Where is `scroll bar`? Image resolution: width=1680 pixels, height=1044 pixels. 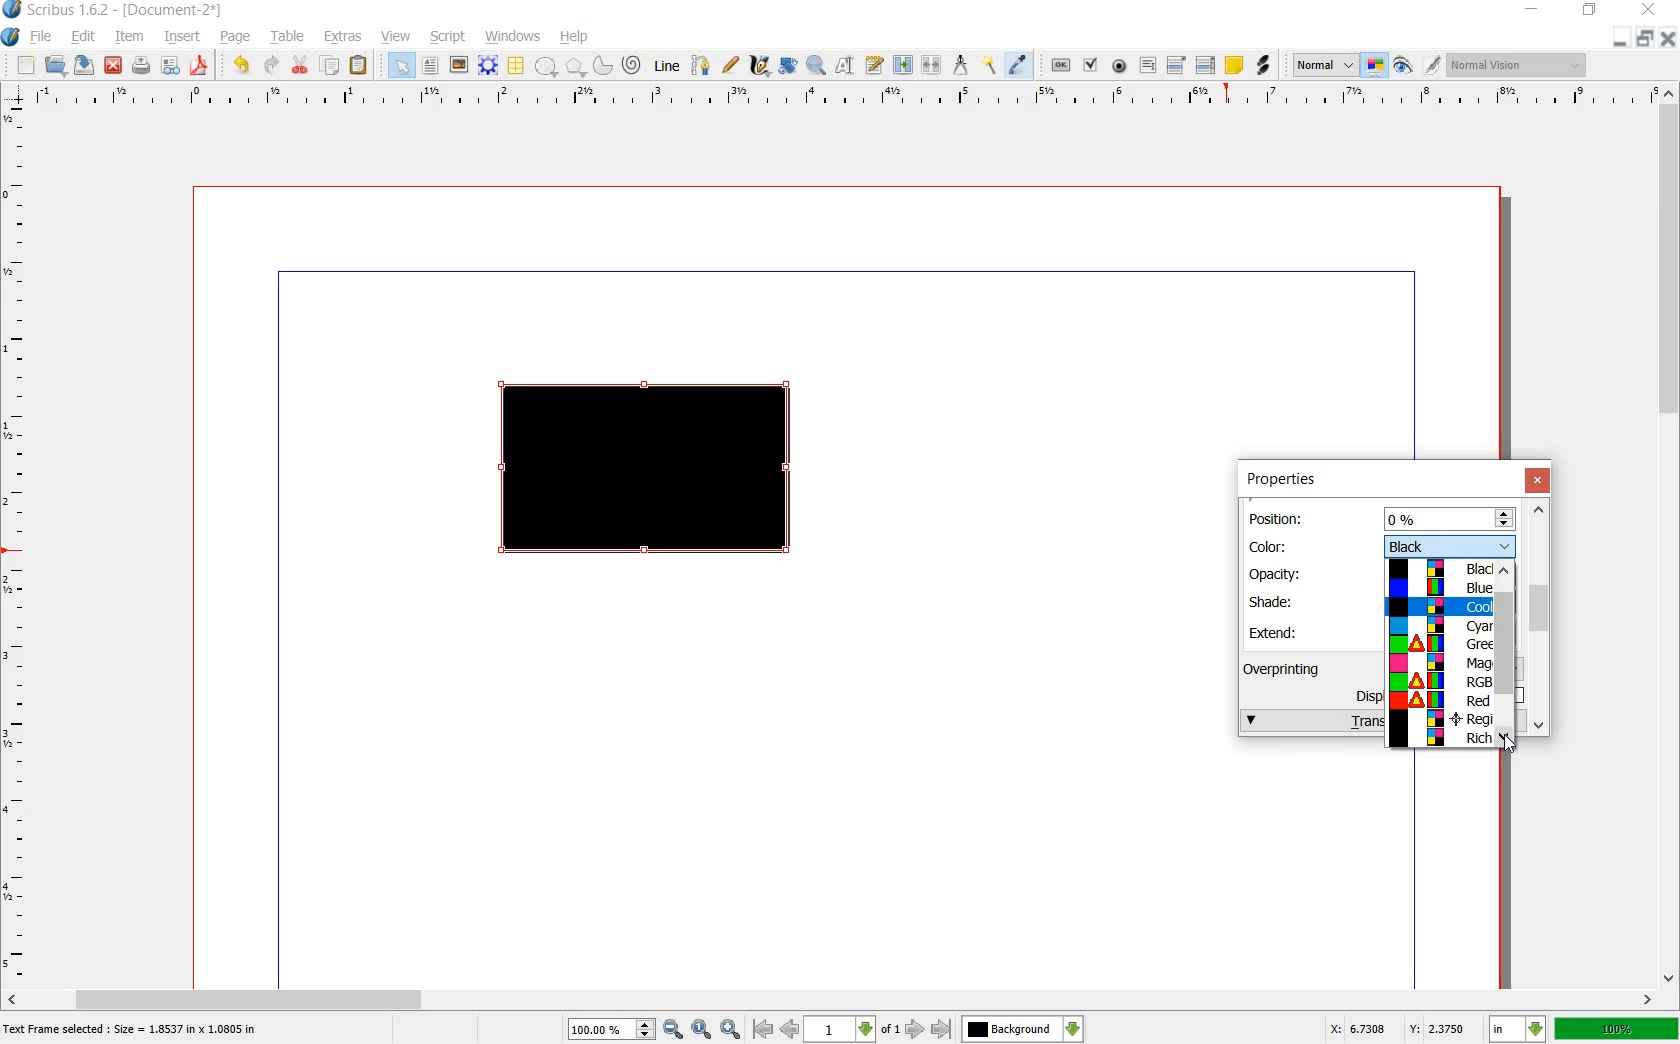 scroll bar is located at coordinates (1670, 537).